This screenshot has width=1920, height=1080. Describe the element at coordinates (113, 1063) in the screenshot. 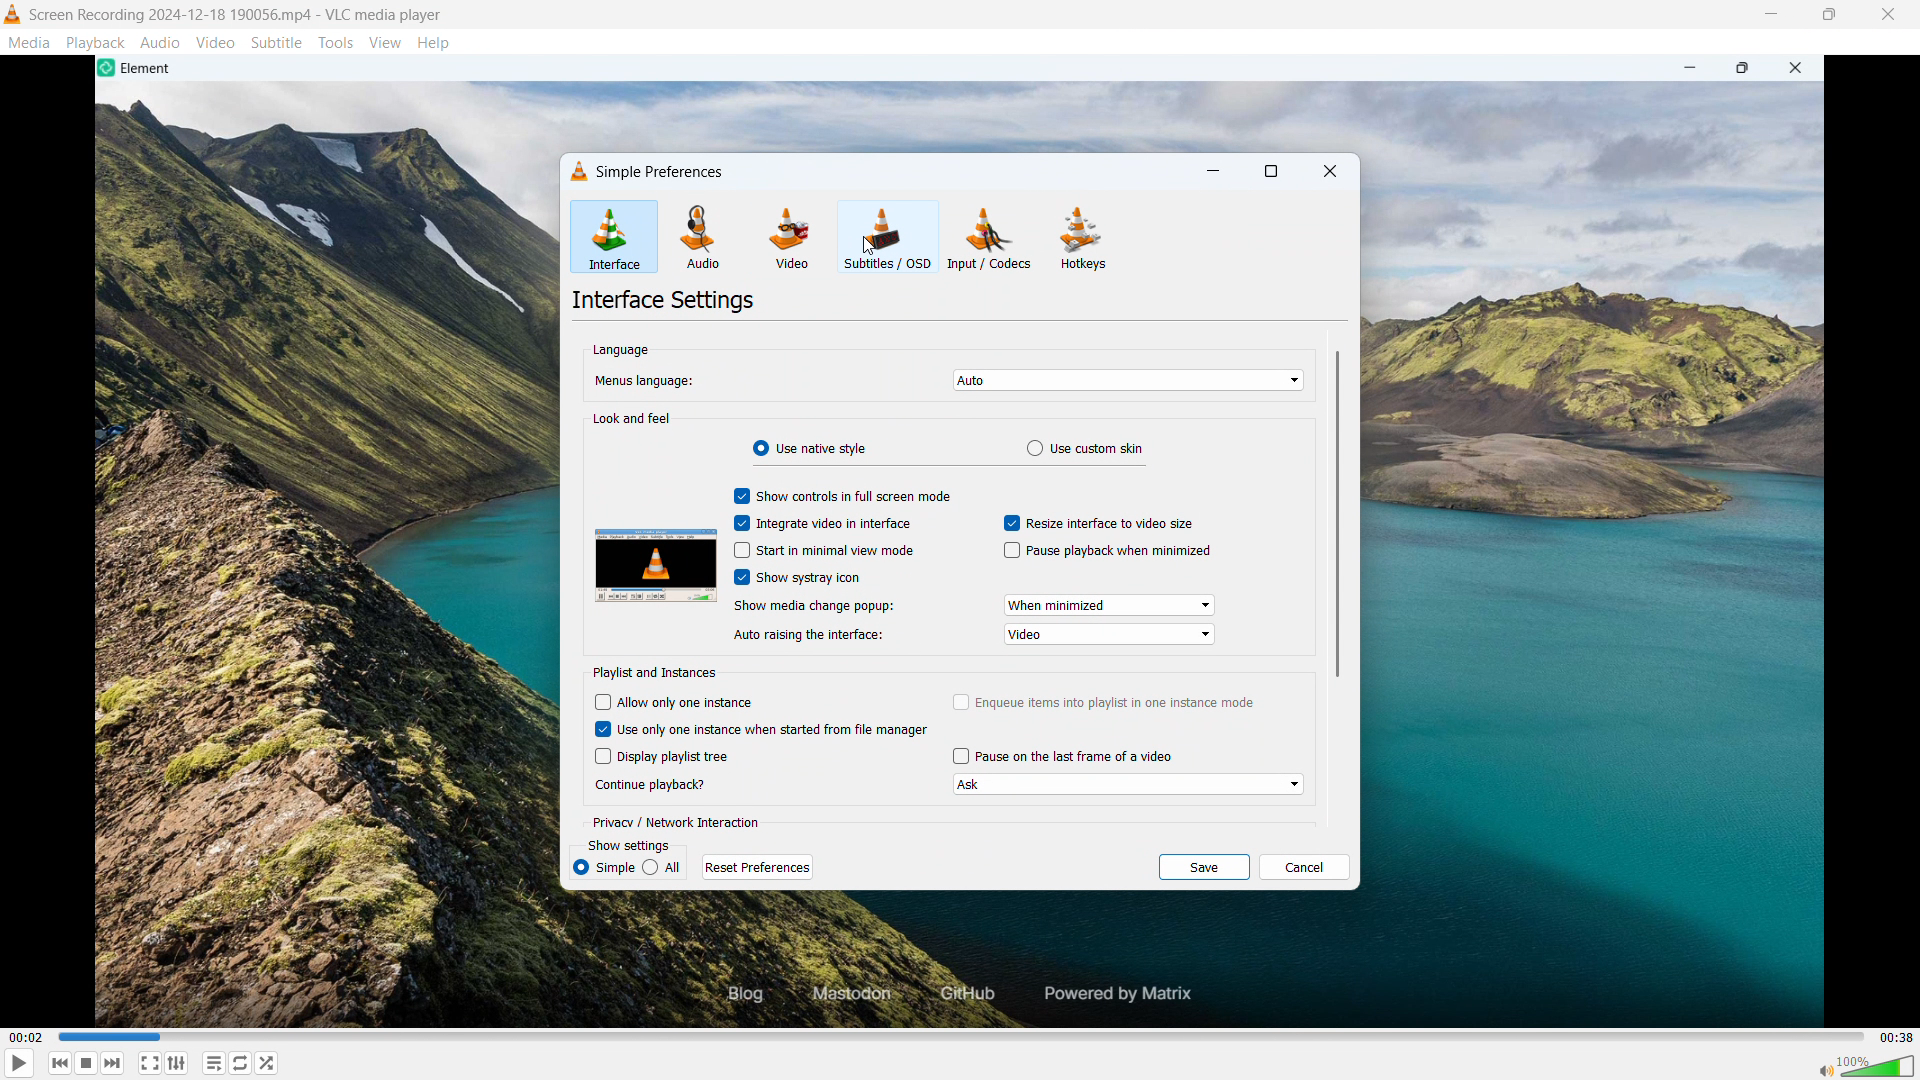

I see `Backward or previous media ` at that location.